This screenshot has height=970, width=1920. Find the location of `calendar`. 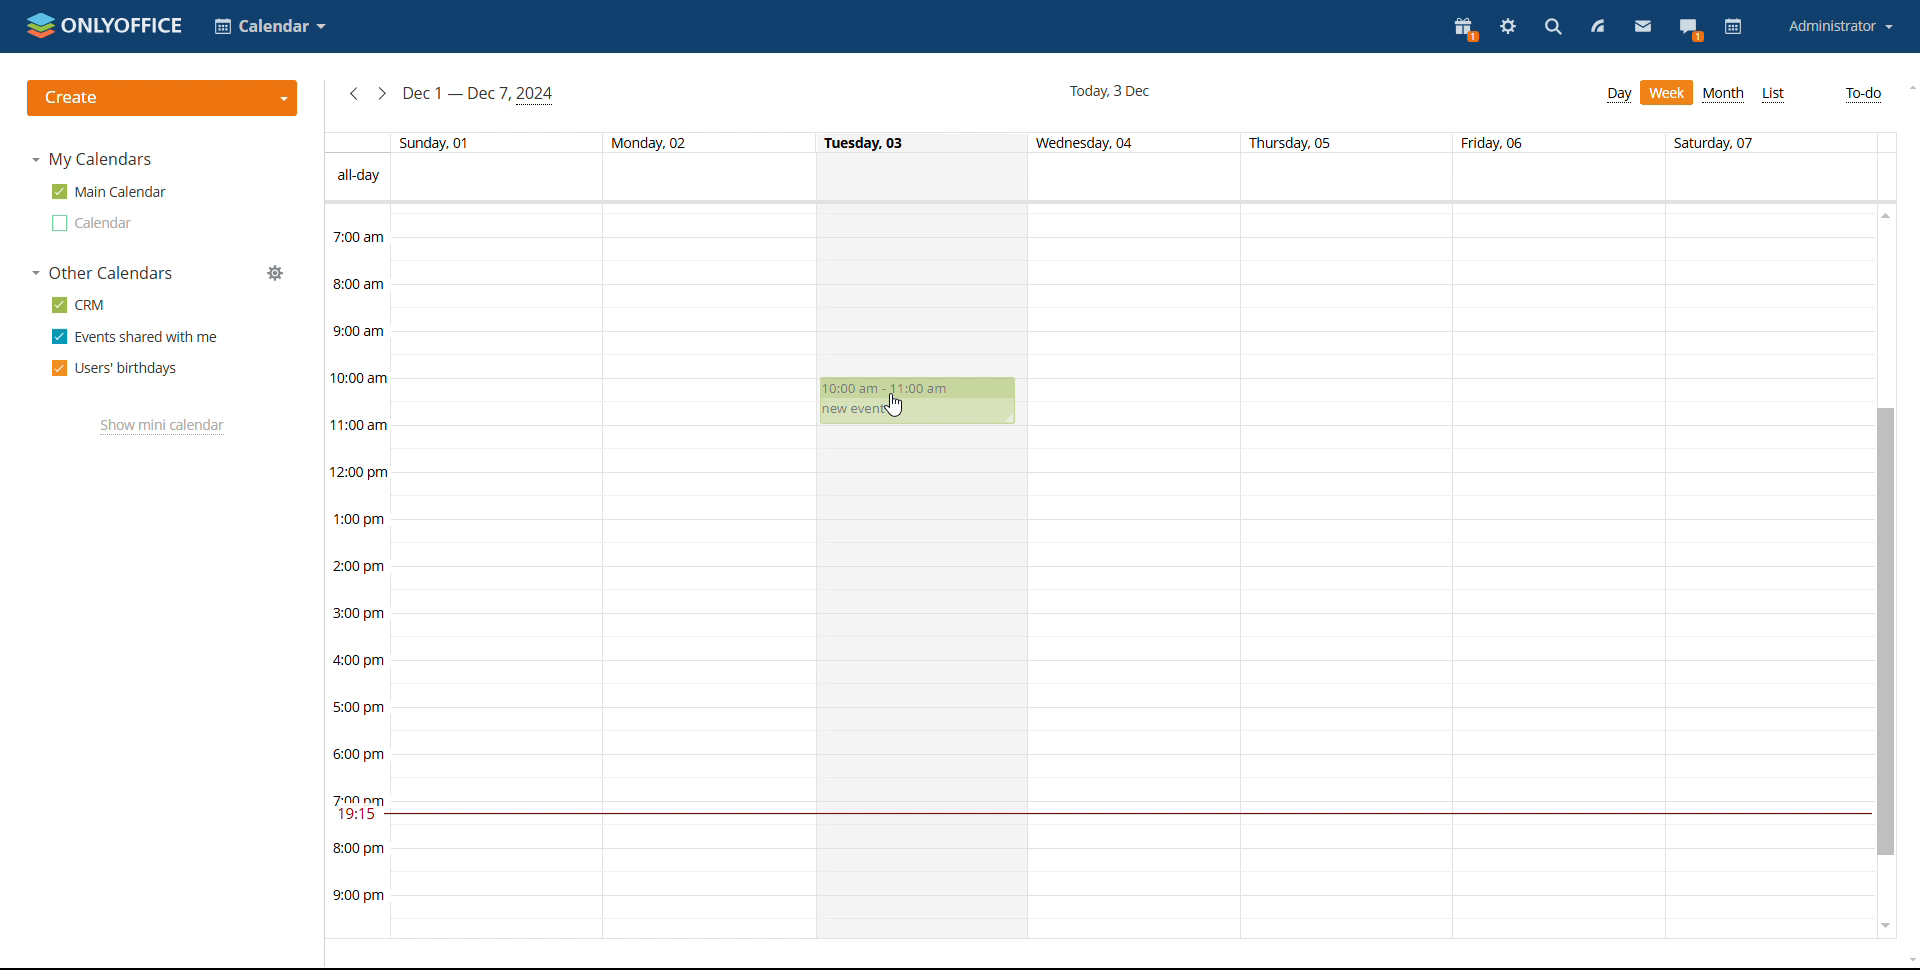

calendar is located at coordinates (1733, 28).